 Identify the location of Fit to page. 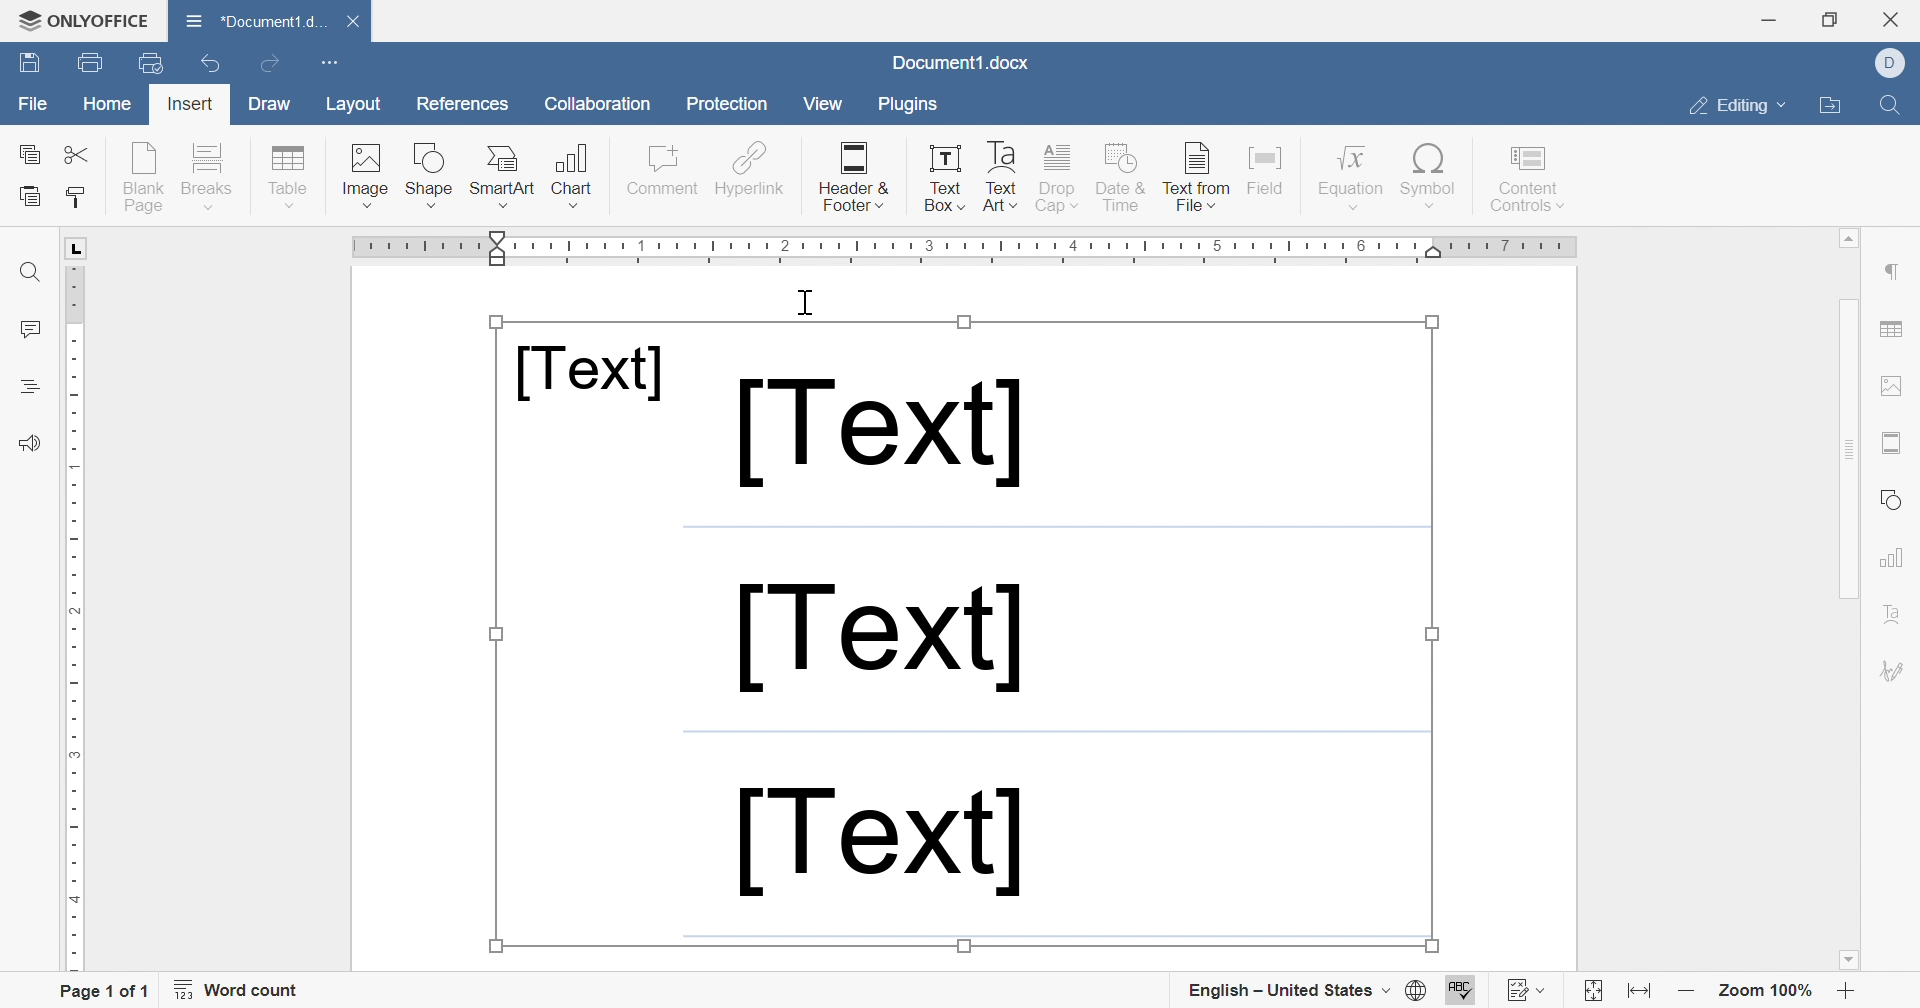
(1594, 990).